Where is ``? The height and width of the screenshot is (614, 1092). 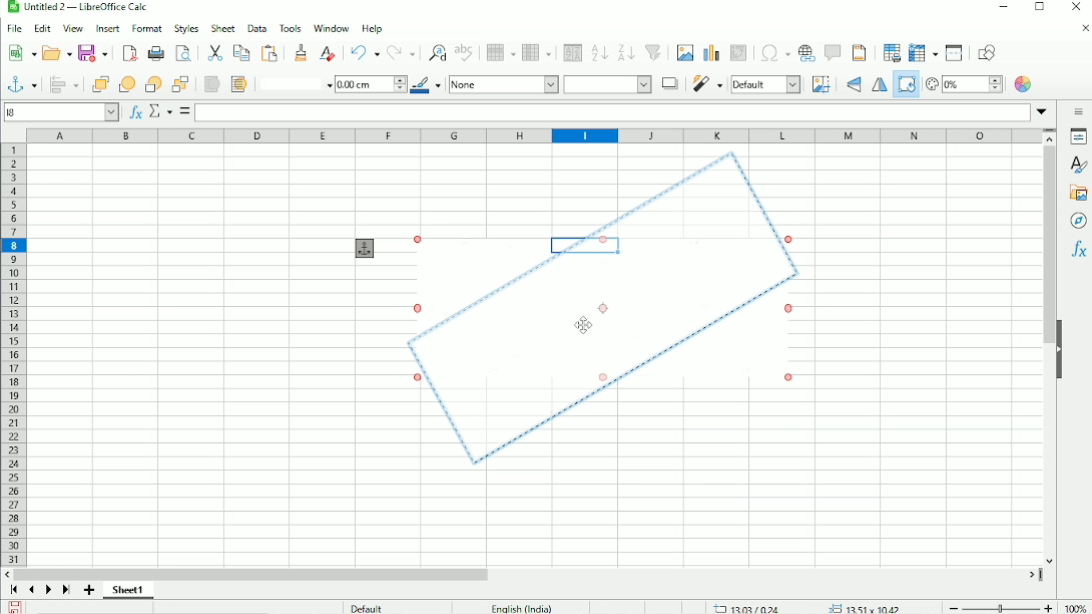
 is located at coordinates (181, 84).